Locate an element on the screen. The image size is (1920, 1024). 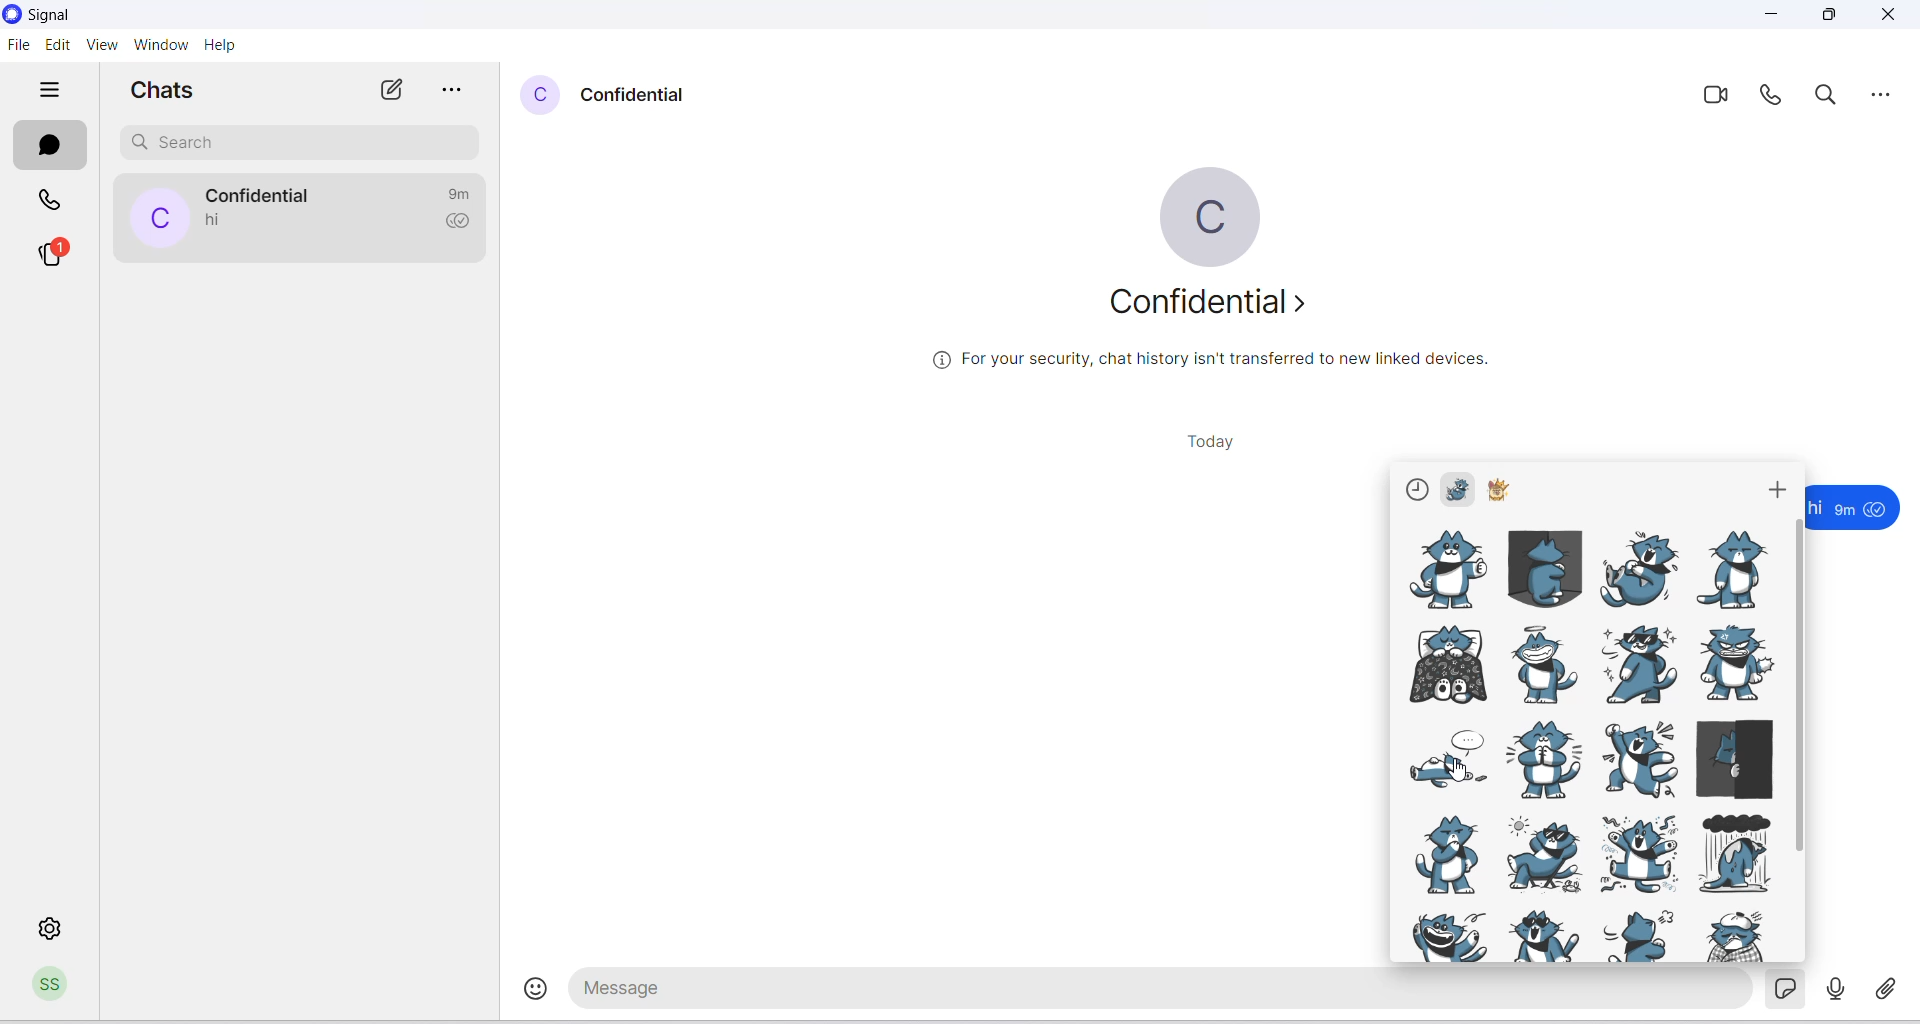
more option is located at coordinates (455, 91).